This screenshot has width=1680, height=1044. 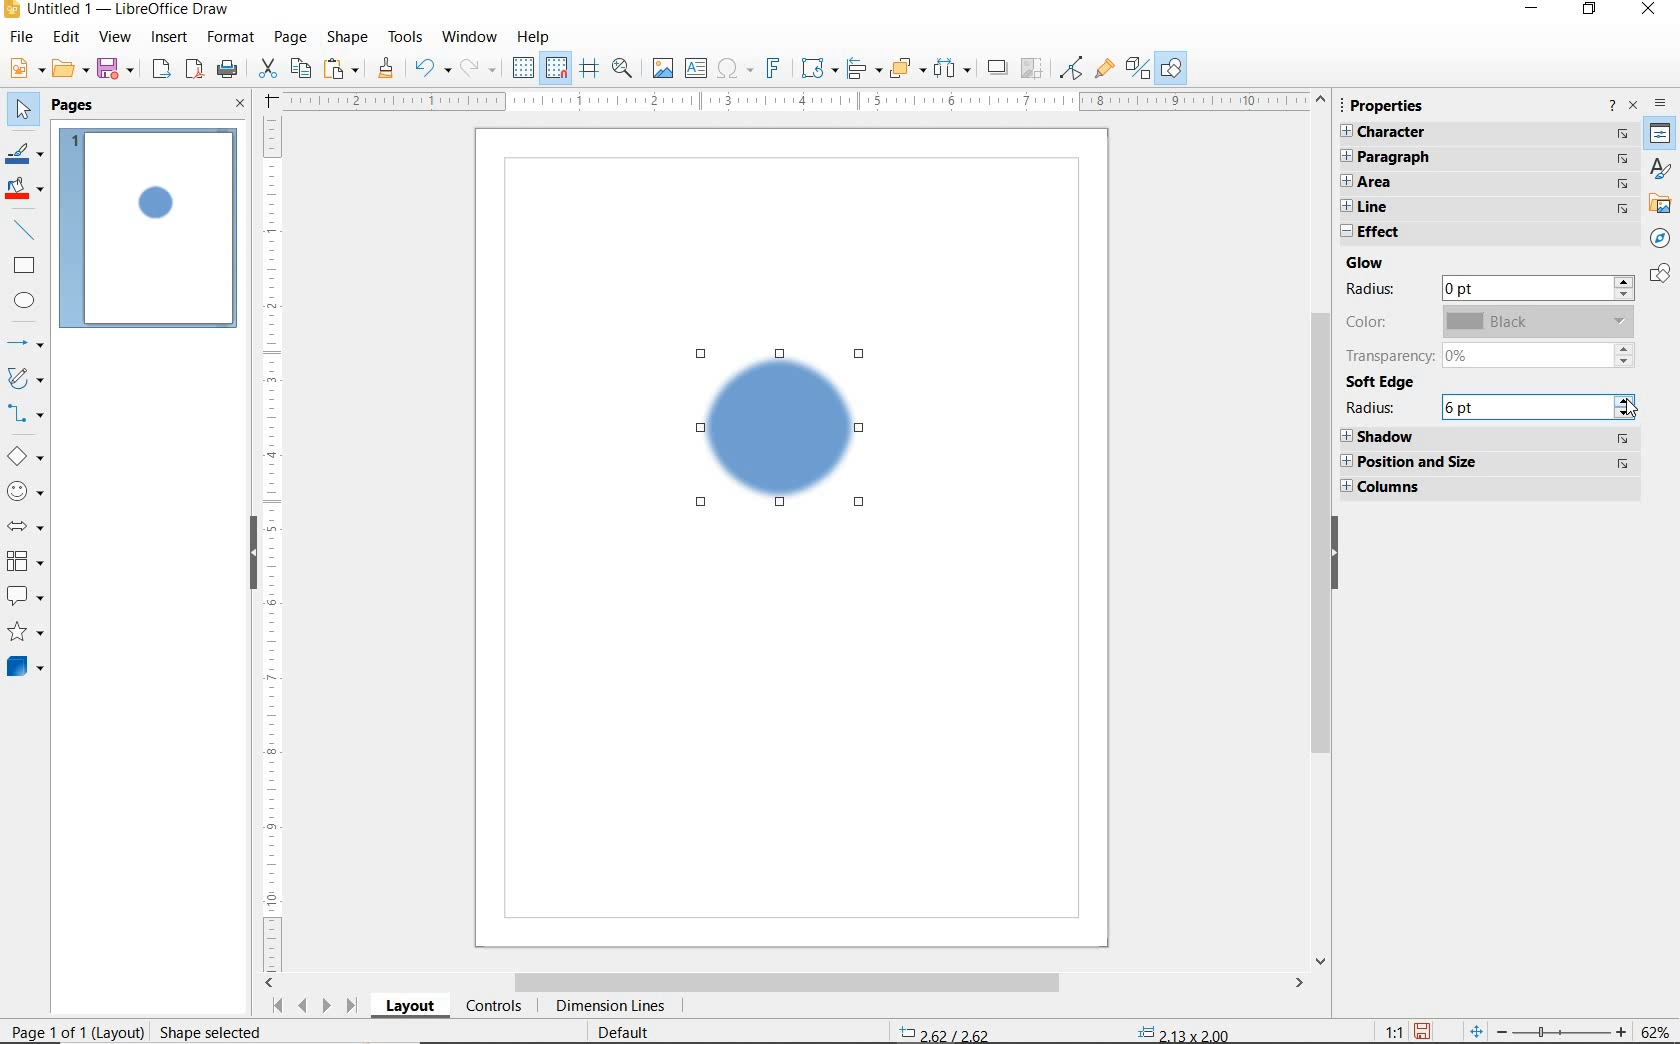 What do you see at coordinates (1661, 172) in the screenshot?
I see `styles` at bounding box center [1661, 172].